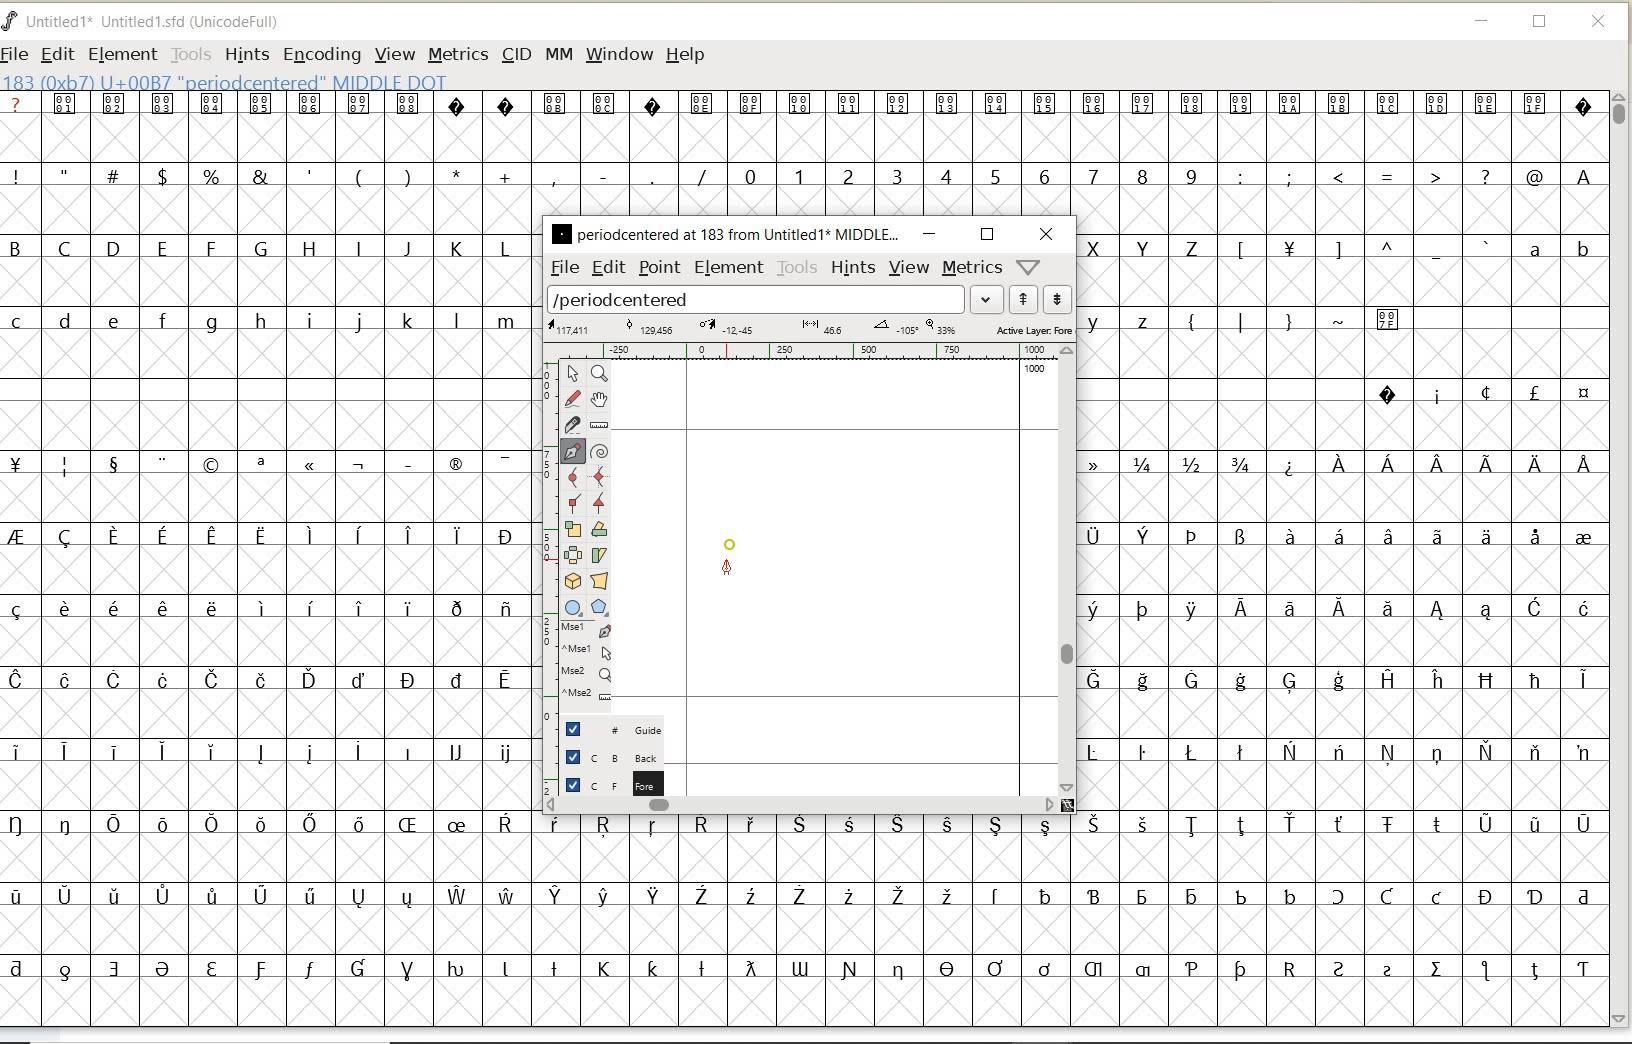 This screenshot has height=1044, width=1632. What do you see at coordinates (1600, 22) in the screenshot?
I see `CLOSE` at bounding box center [1600, 22].